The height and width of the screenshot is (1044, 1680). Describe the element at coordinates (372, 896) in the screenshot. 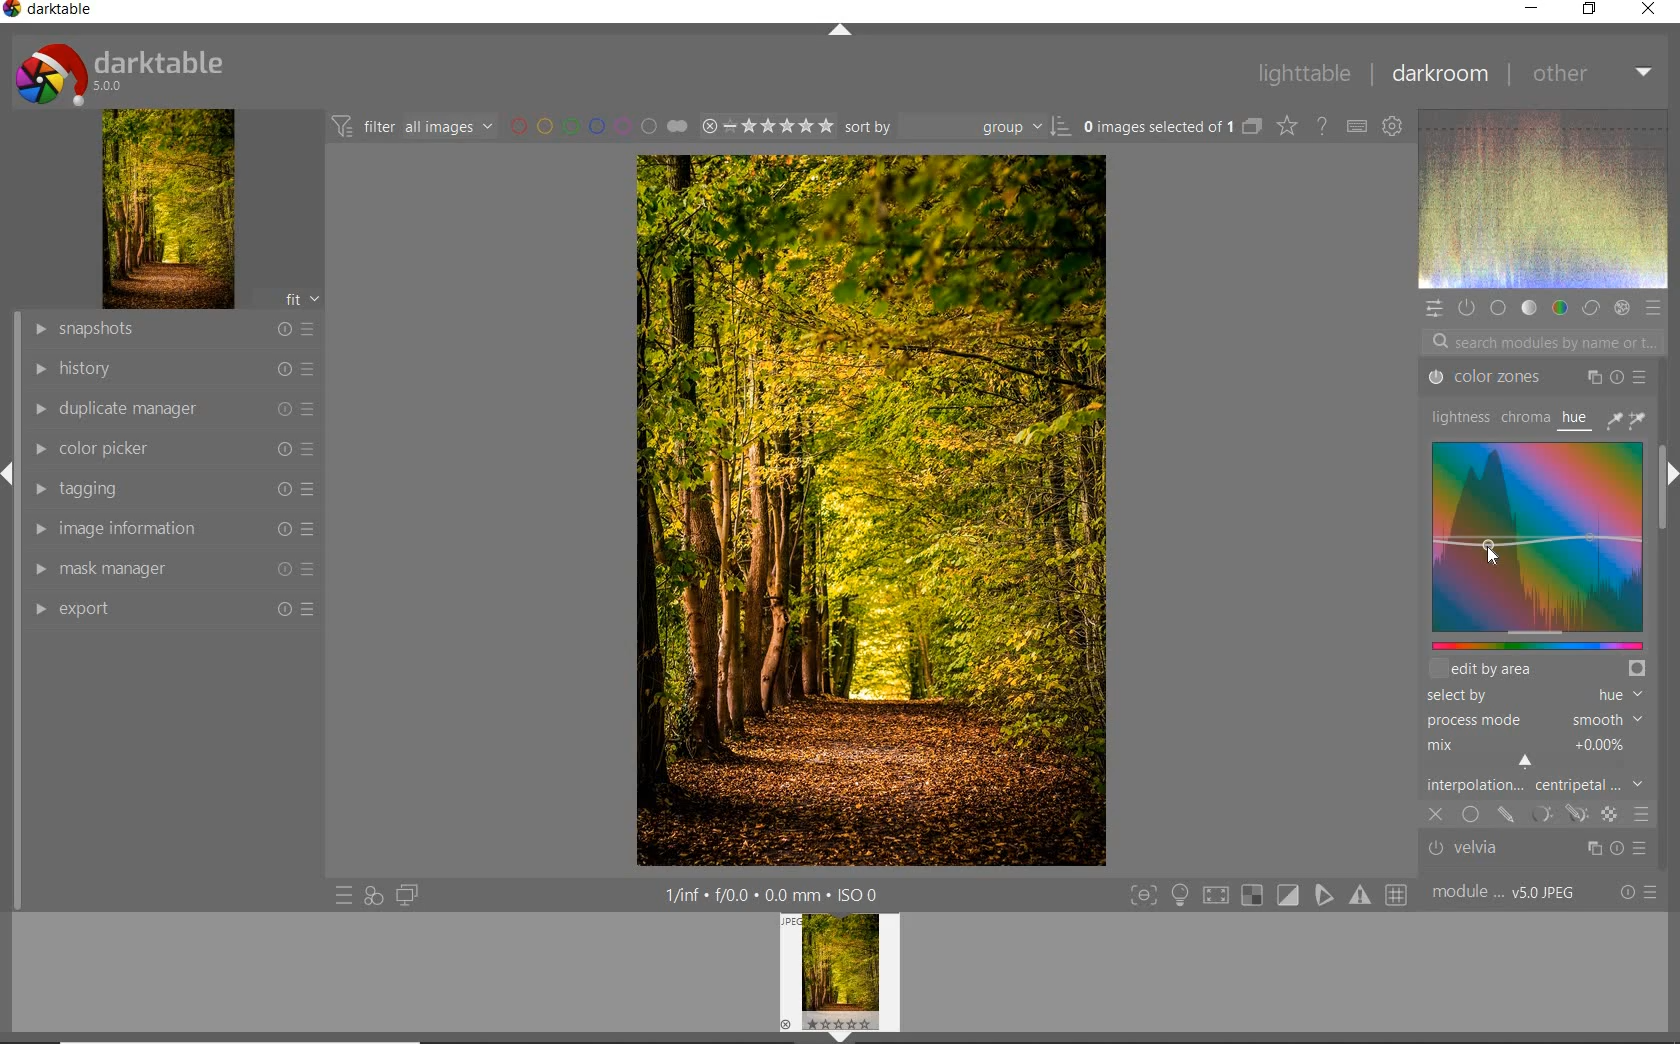

I see `QUICK ACCESS FOR APPLYING OF YOUR STYLES` at that location.